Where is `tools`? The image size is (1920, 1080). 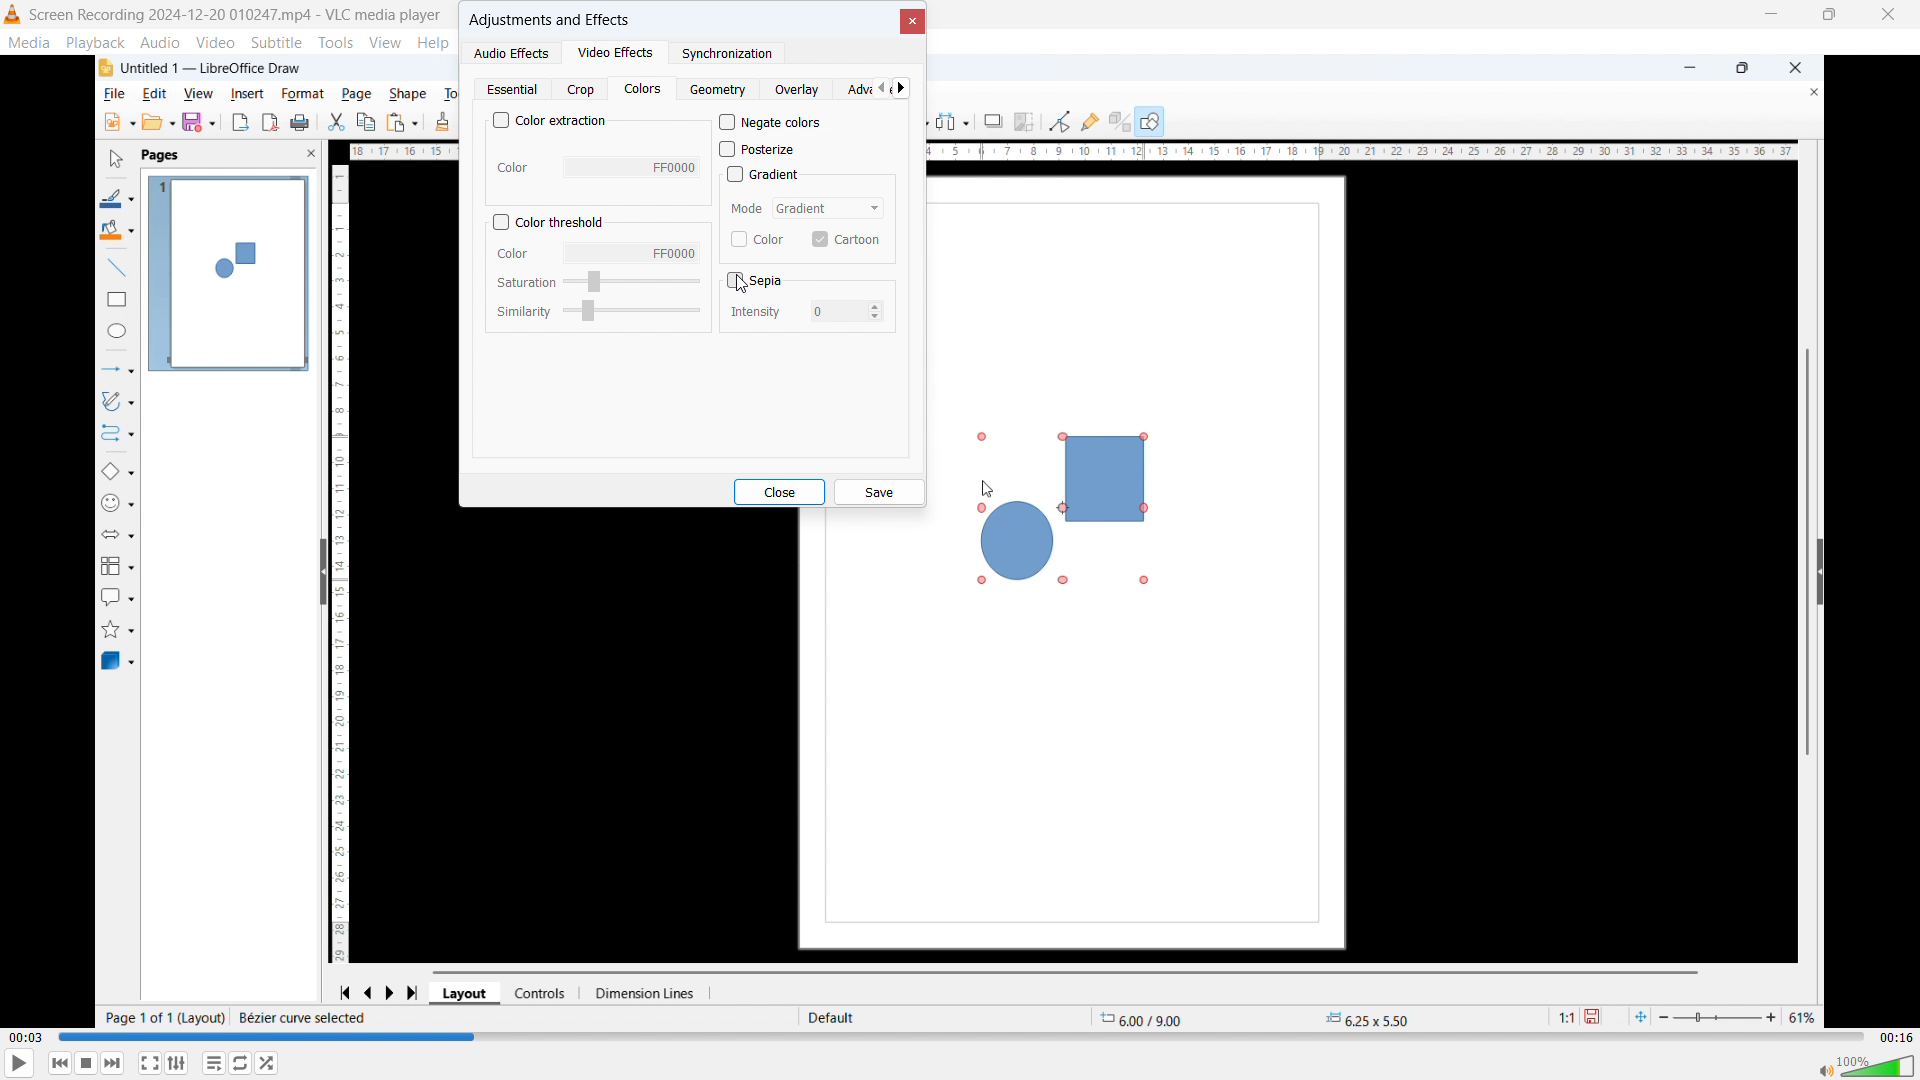 tools is located at coordinates (337, 42).